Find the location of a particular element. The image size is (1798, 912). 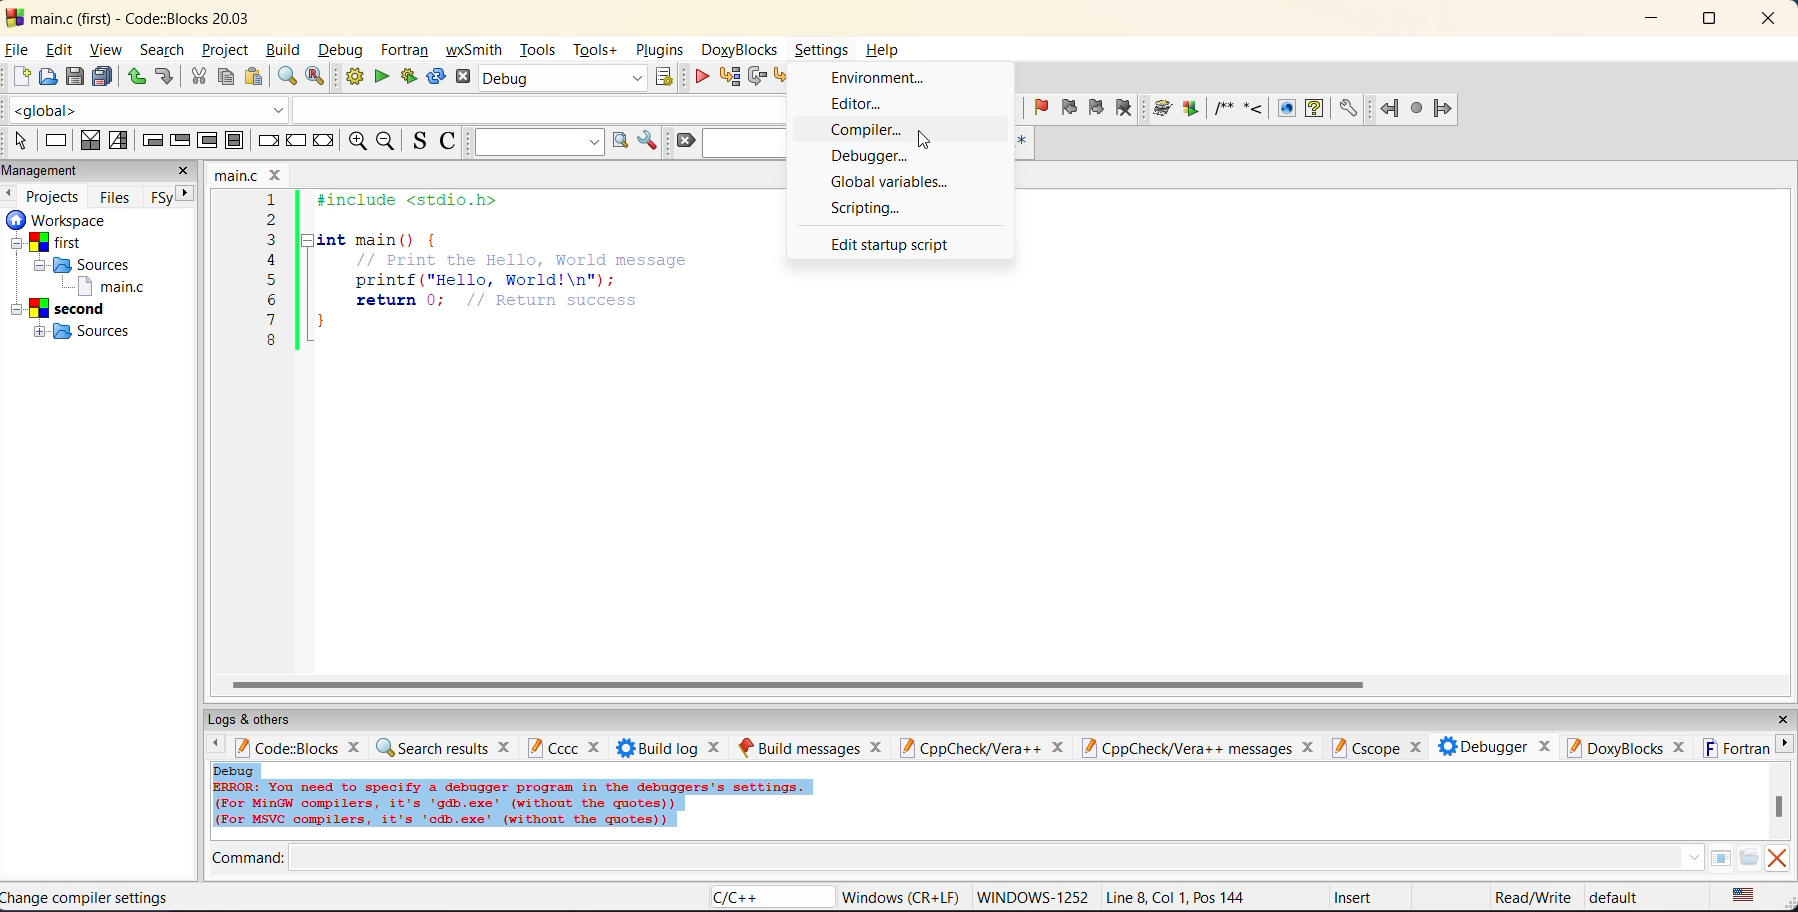

Insert is located at coordinates (1351, 896).